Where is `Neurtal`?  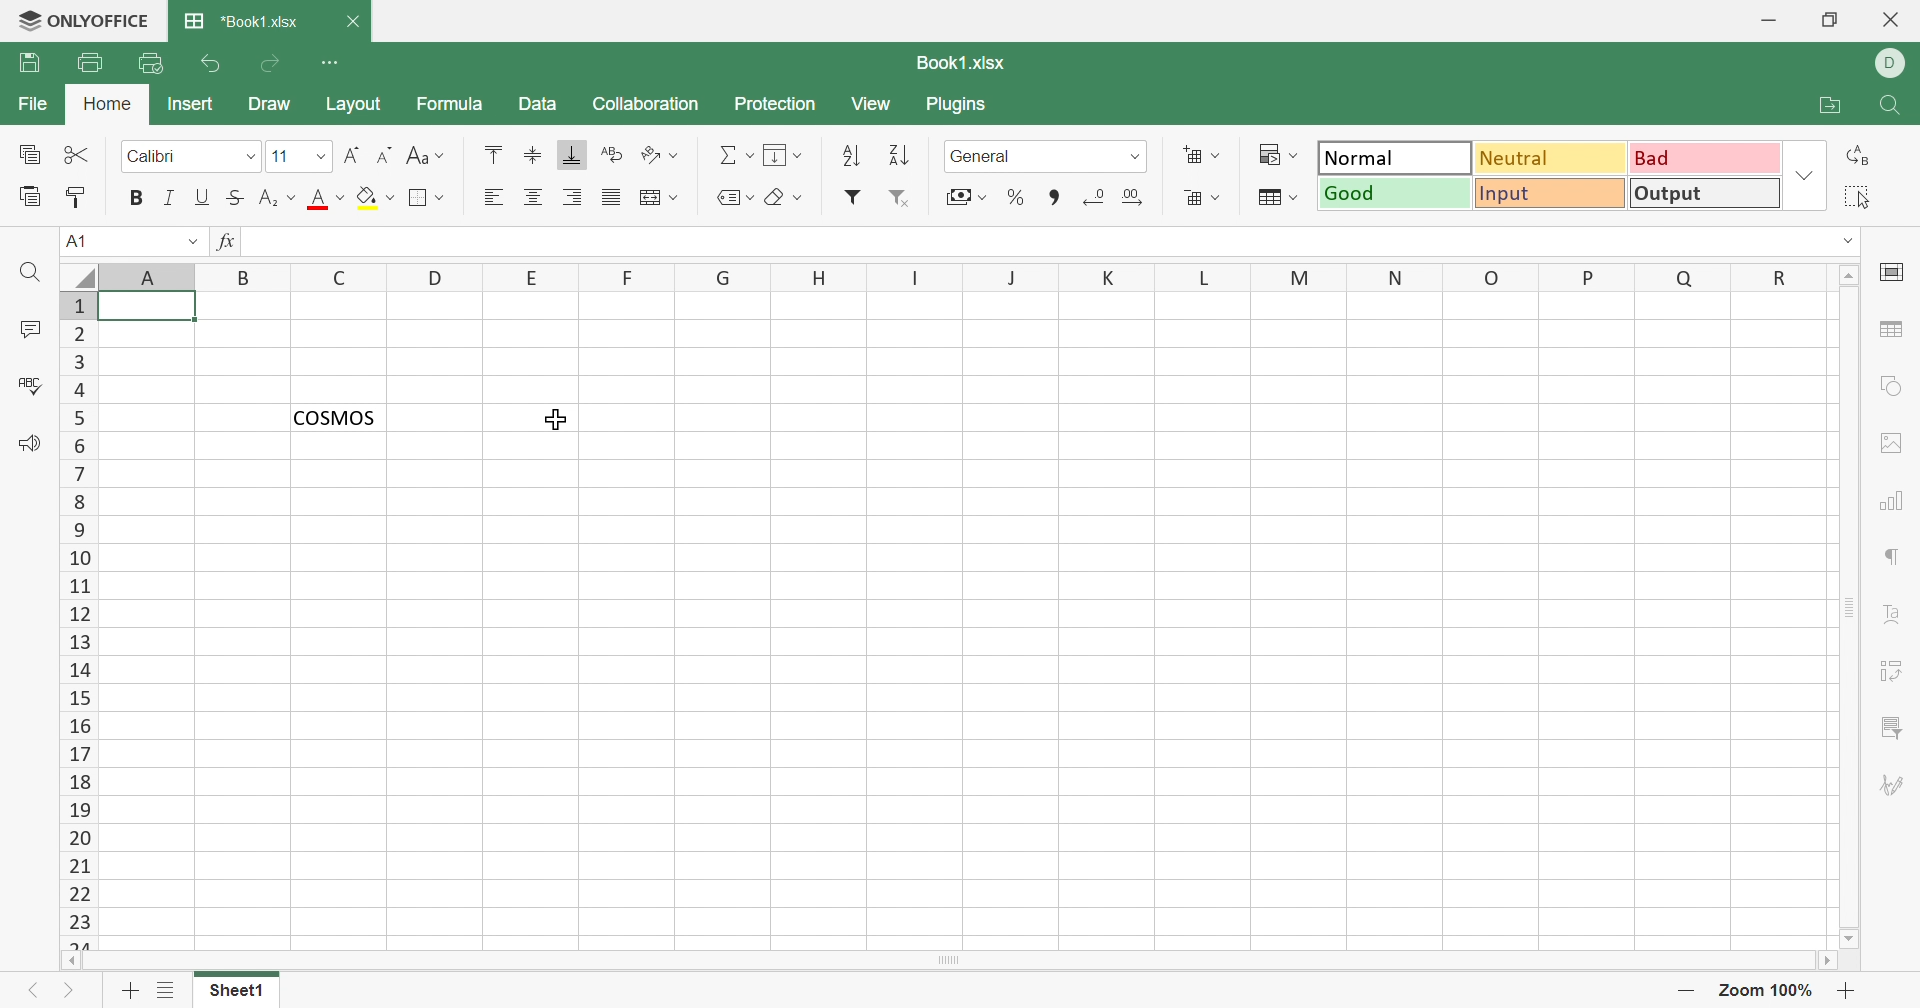
Neurtal is located at coordinates (1552, 160).